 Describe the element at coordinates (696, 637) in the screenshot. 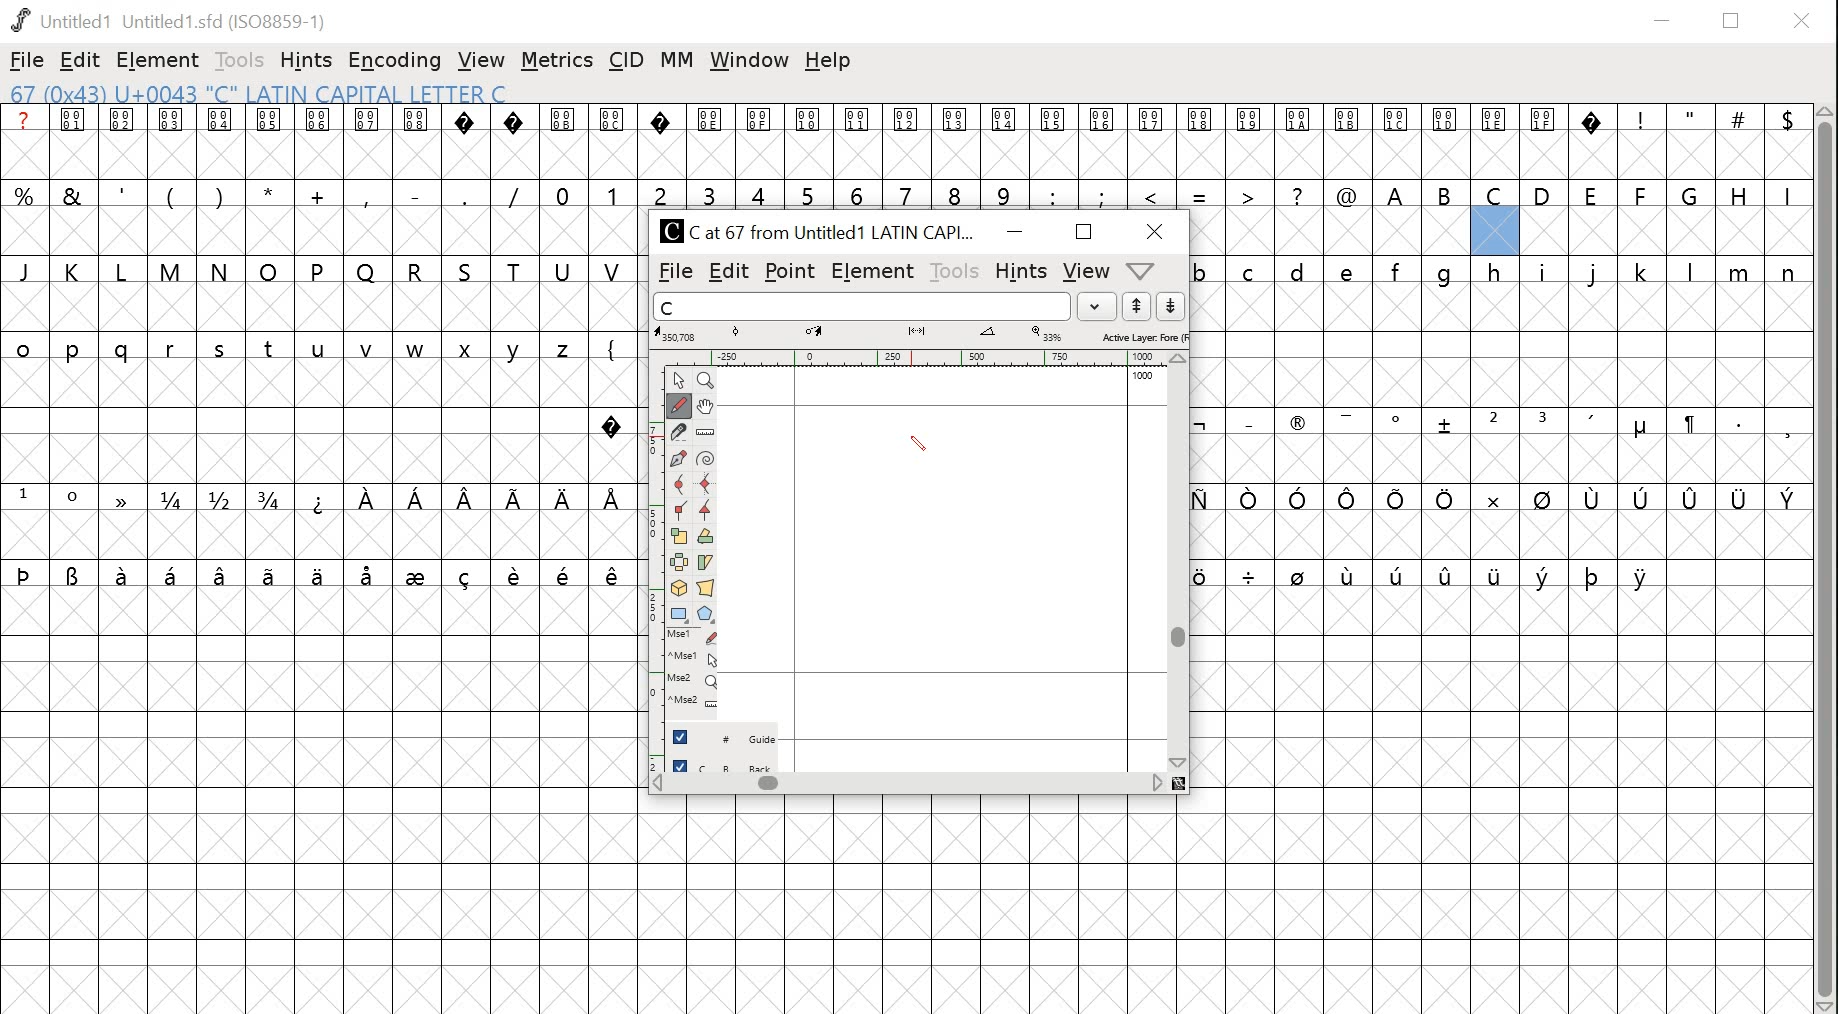

I see `mouse left button` at that location.